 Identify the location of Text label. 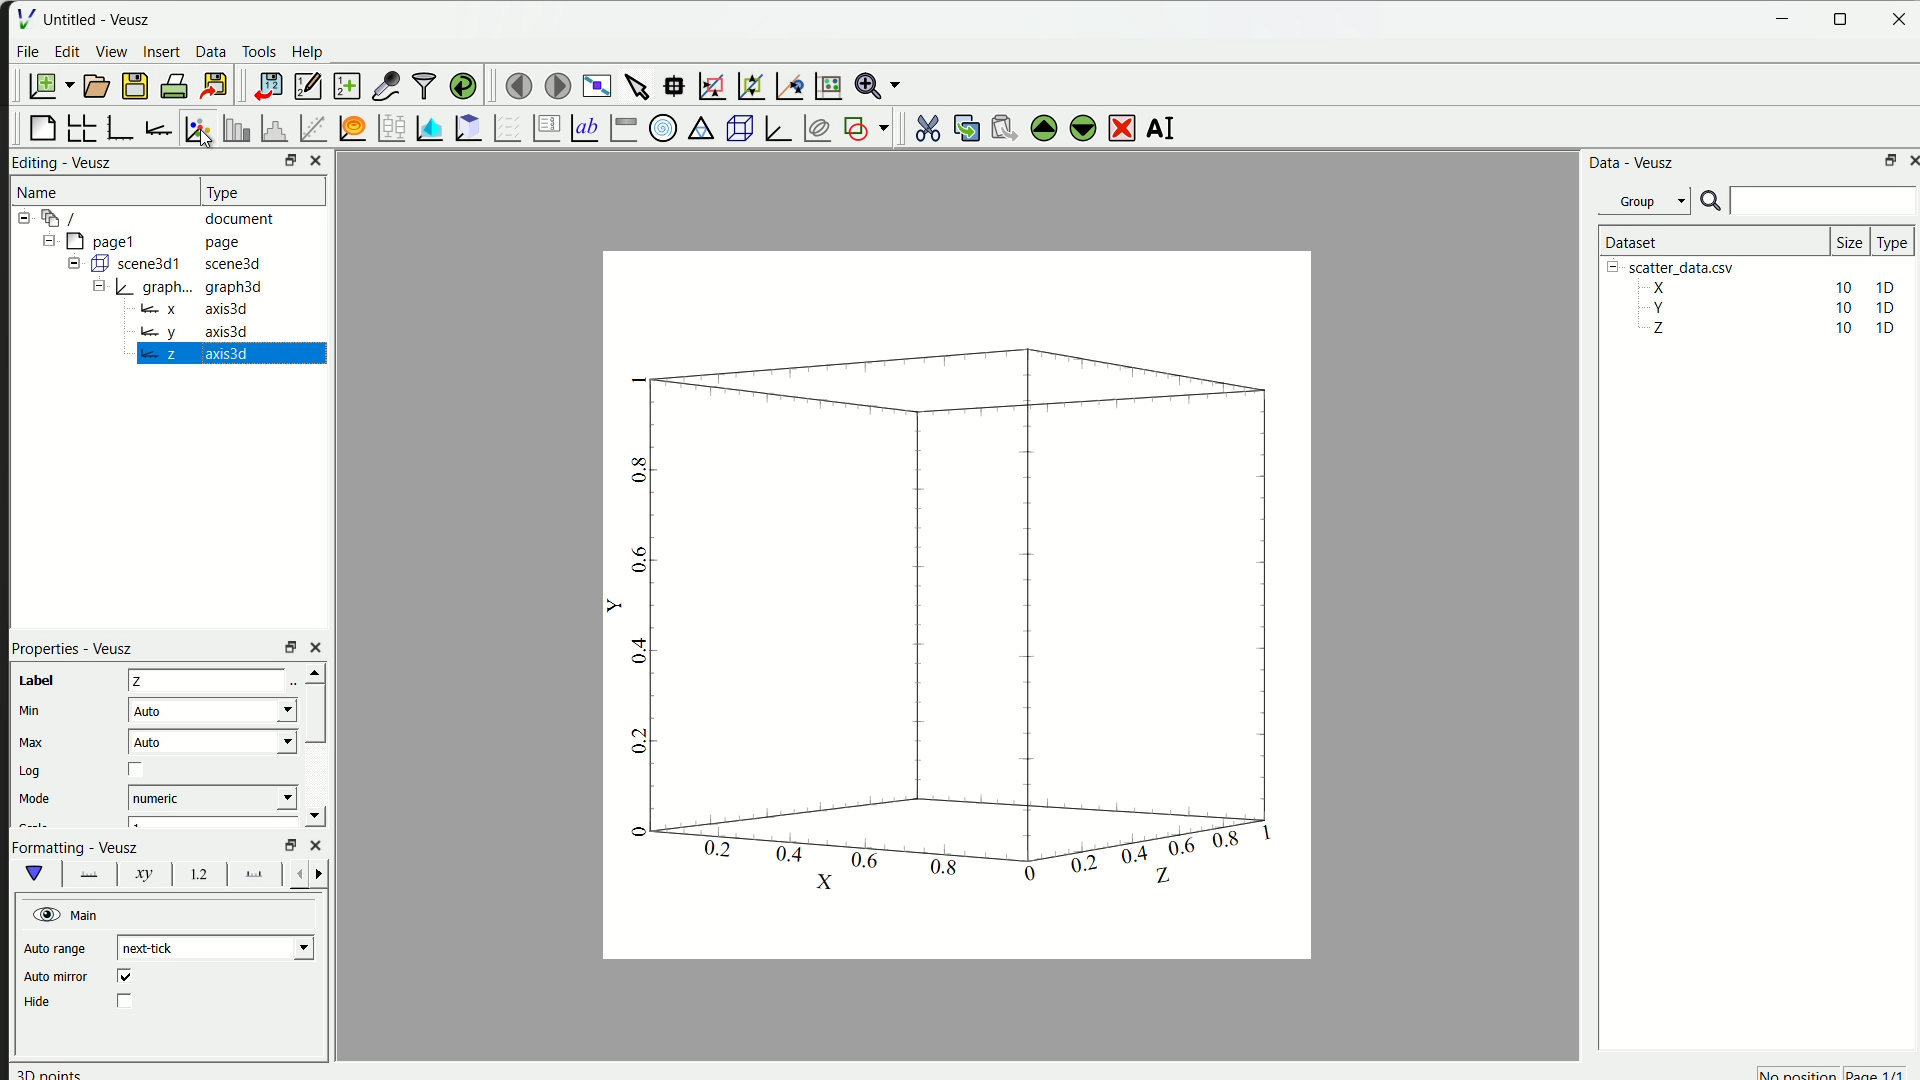
(583, 129).